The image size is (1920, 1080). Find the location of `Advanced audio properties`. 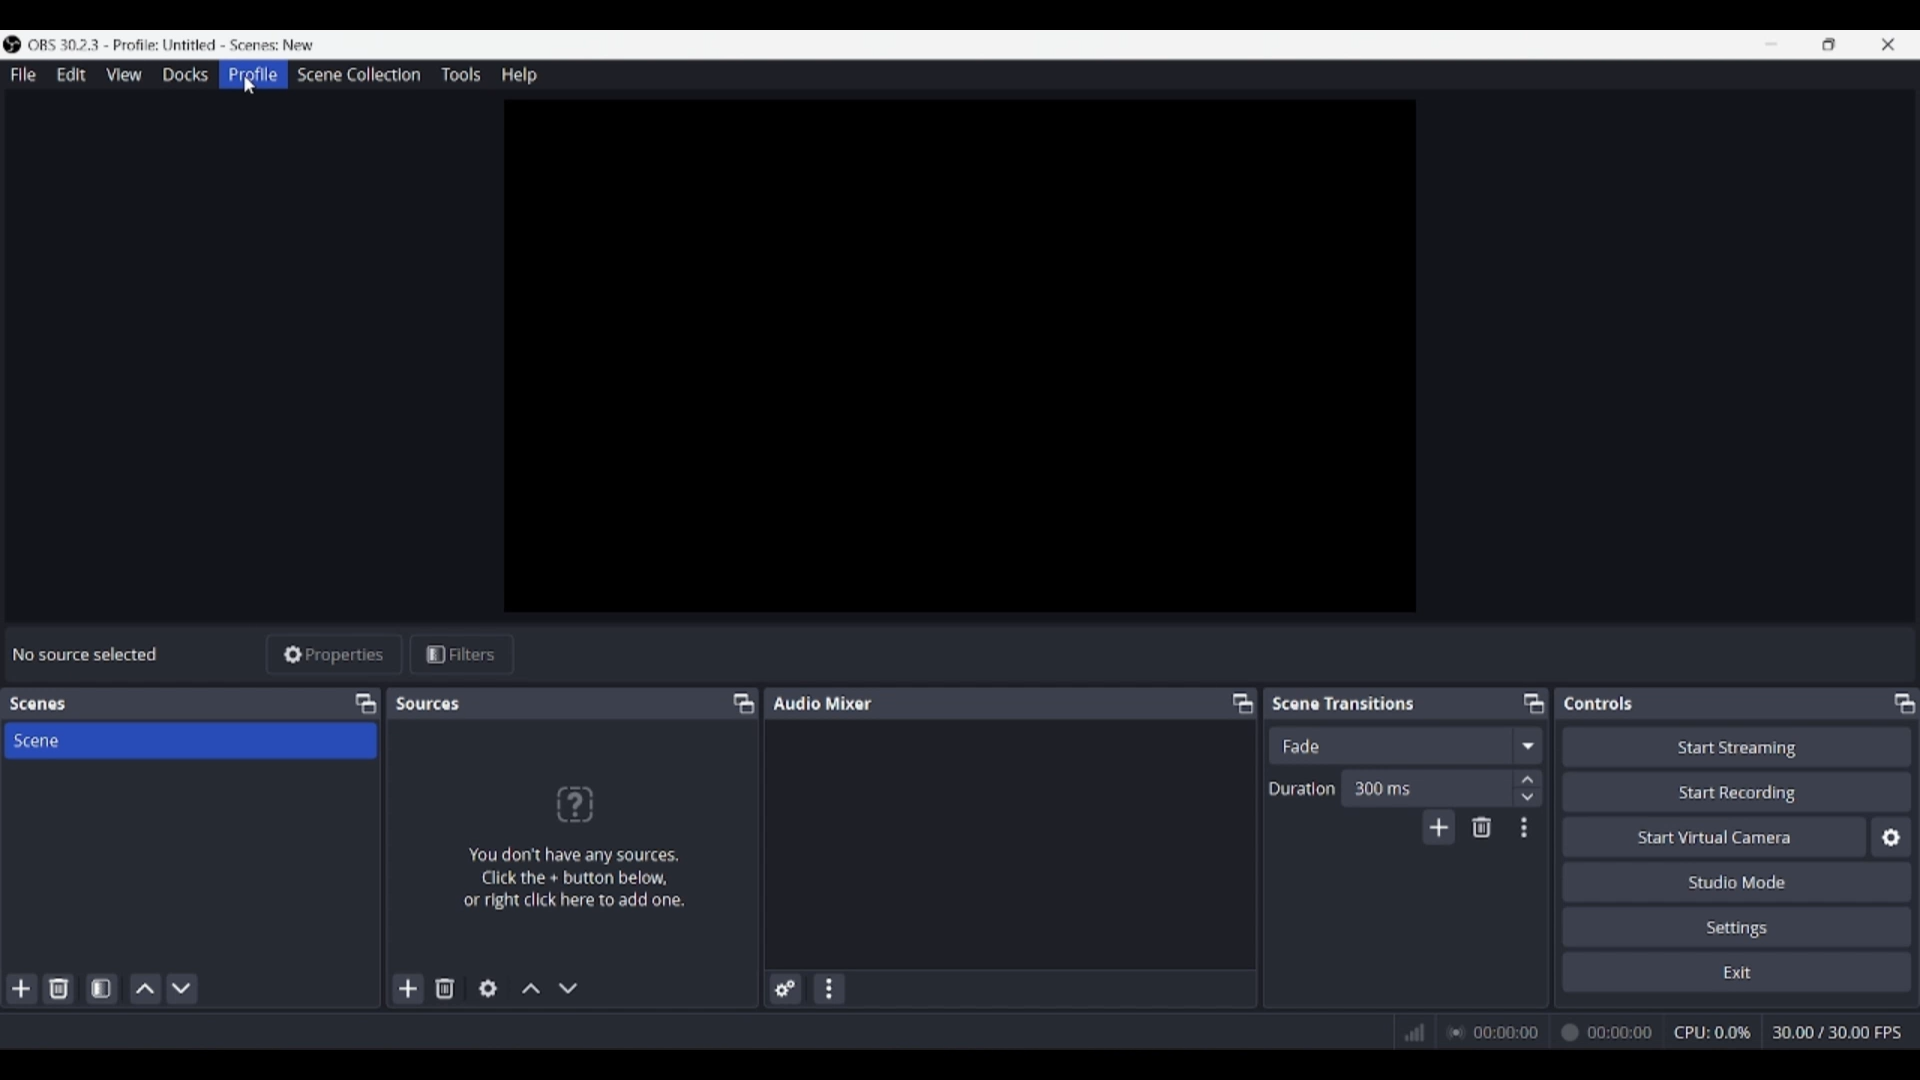

Advanced audio properties is located at coordinates (785, 989).